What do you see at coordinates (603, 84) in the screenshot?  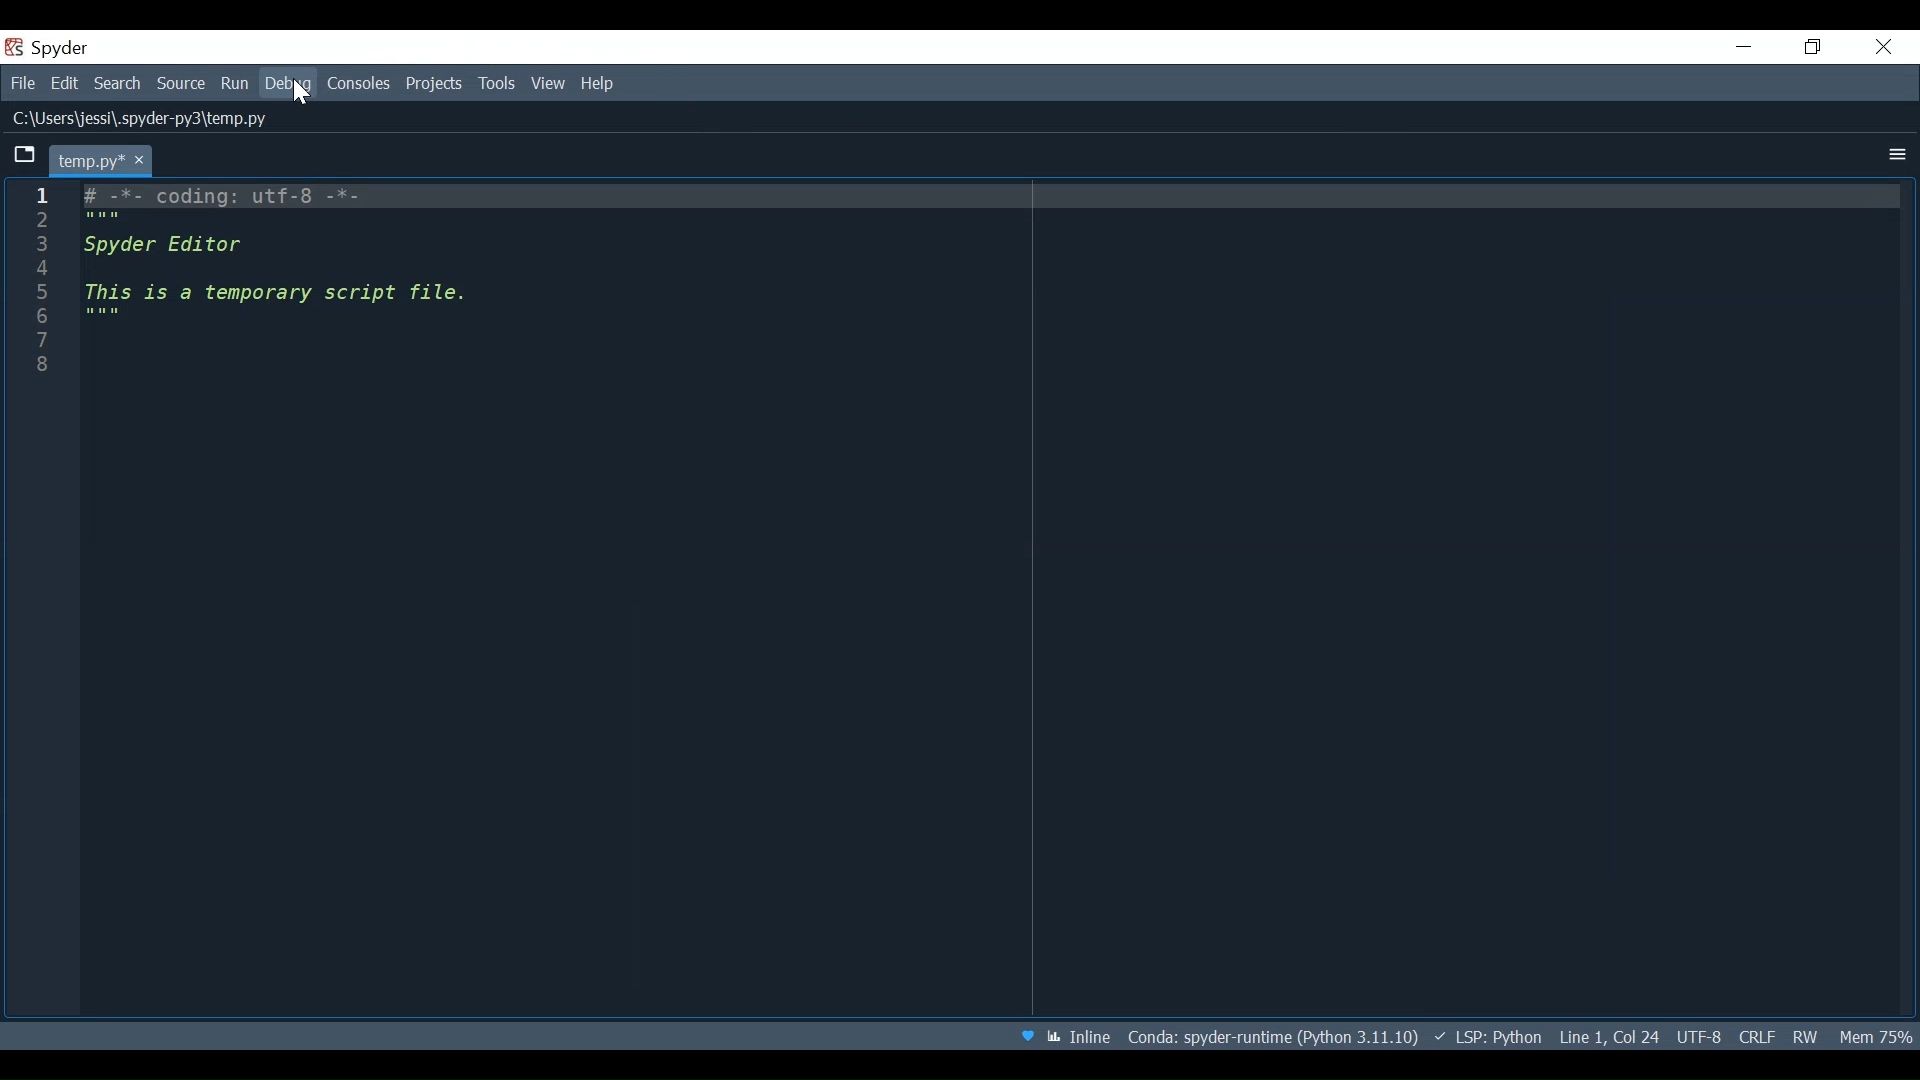 I see `Help` at bounding box center [603, 84].